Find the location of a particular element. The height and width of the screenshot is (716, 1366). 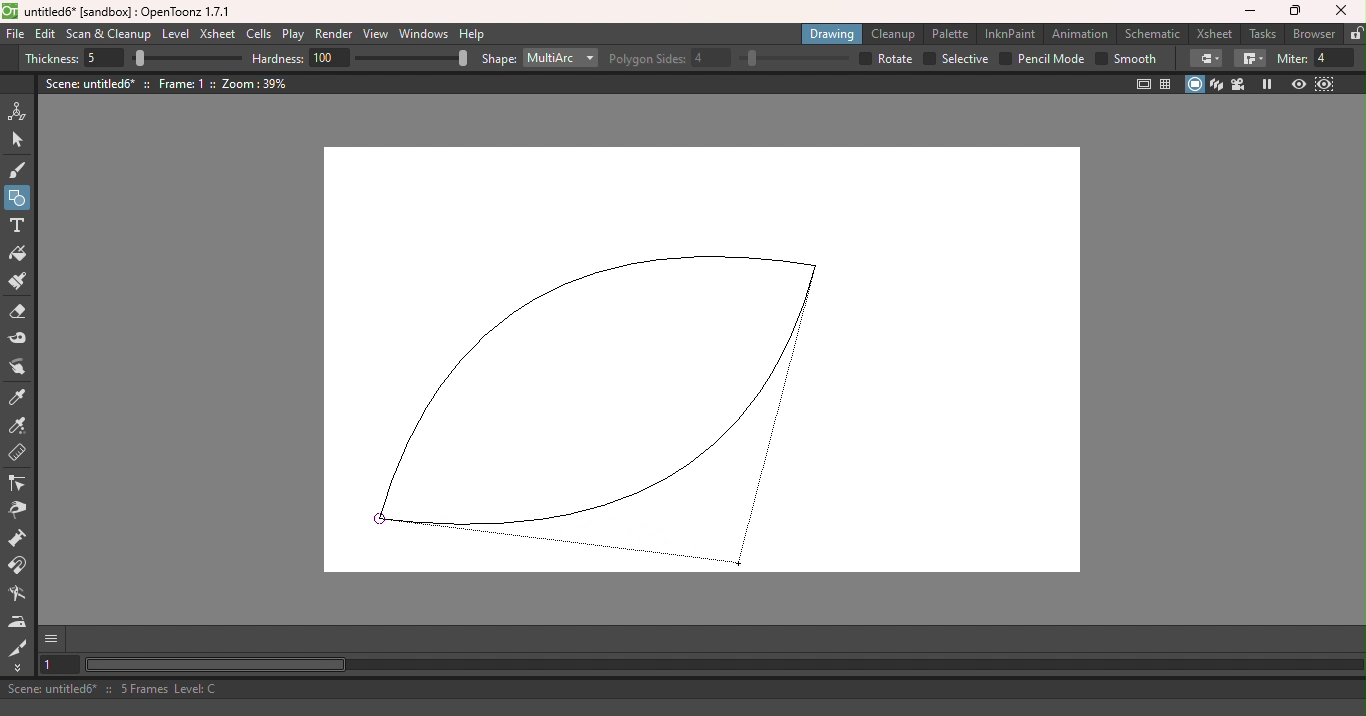

Palette is located at coordinates (949, 34).